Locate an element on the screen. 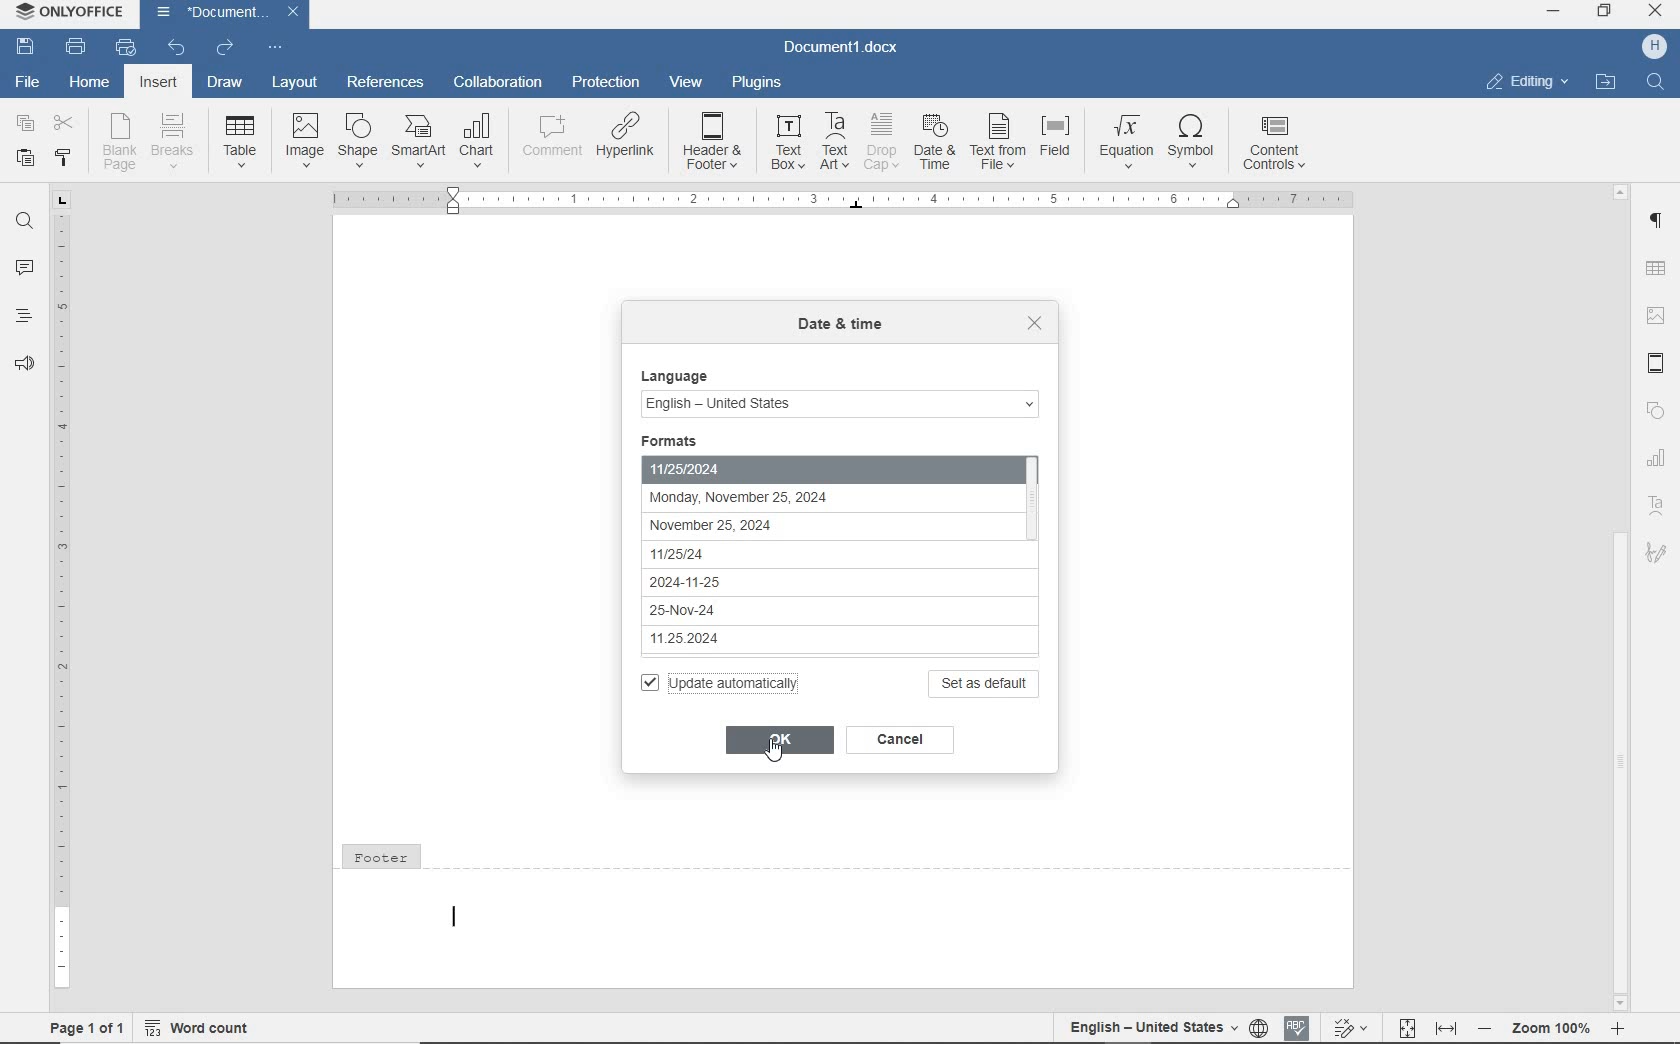 This screenshot has height=1044, width=1680. zoom in is located at coordinates (1620, 1029).